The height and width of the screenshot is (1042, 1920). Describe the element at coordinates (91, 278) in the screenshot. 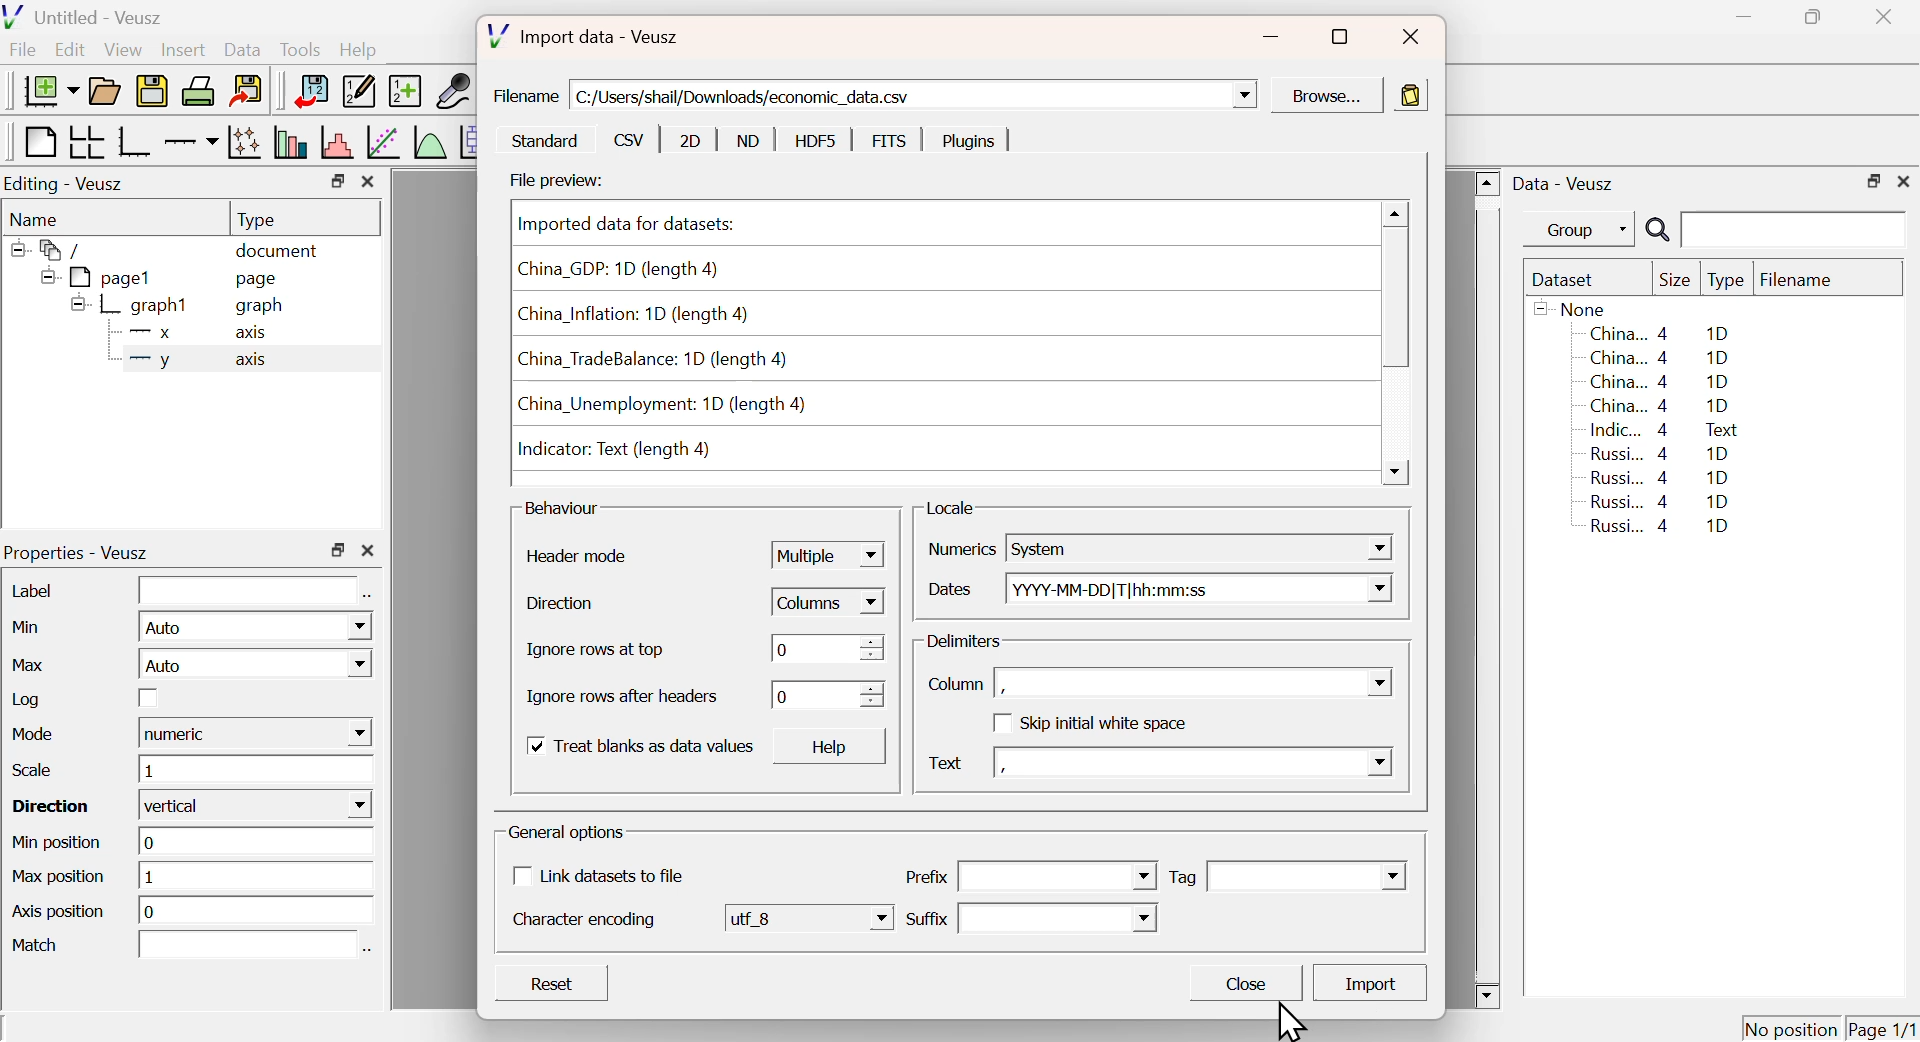

I see `pagel` at that location.